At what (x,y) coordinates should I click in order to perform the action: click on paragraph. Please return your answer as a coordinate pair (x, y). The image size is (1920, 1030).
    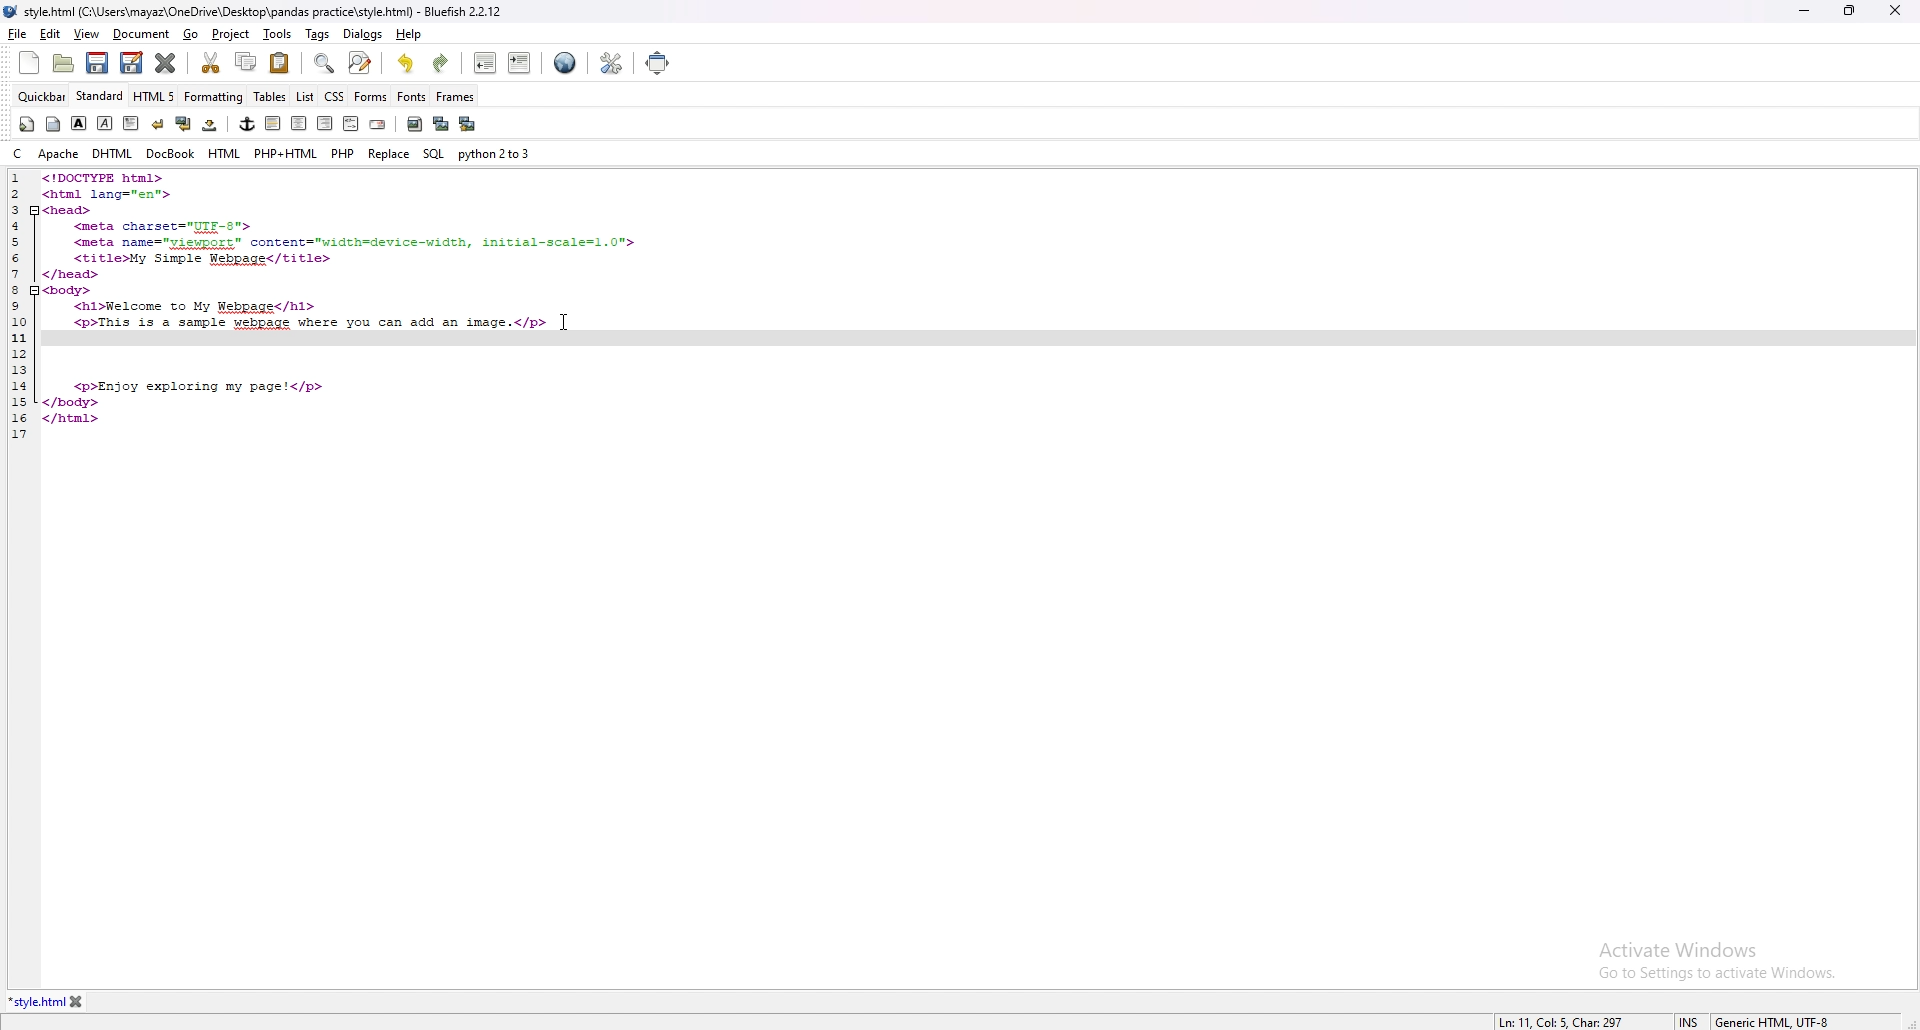
    Looking at the image, I should click on (131, 123).